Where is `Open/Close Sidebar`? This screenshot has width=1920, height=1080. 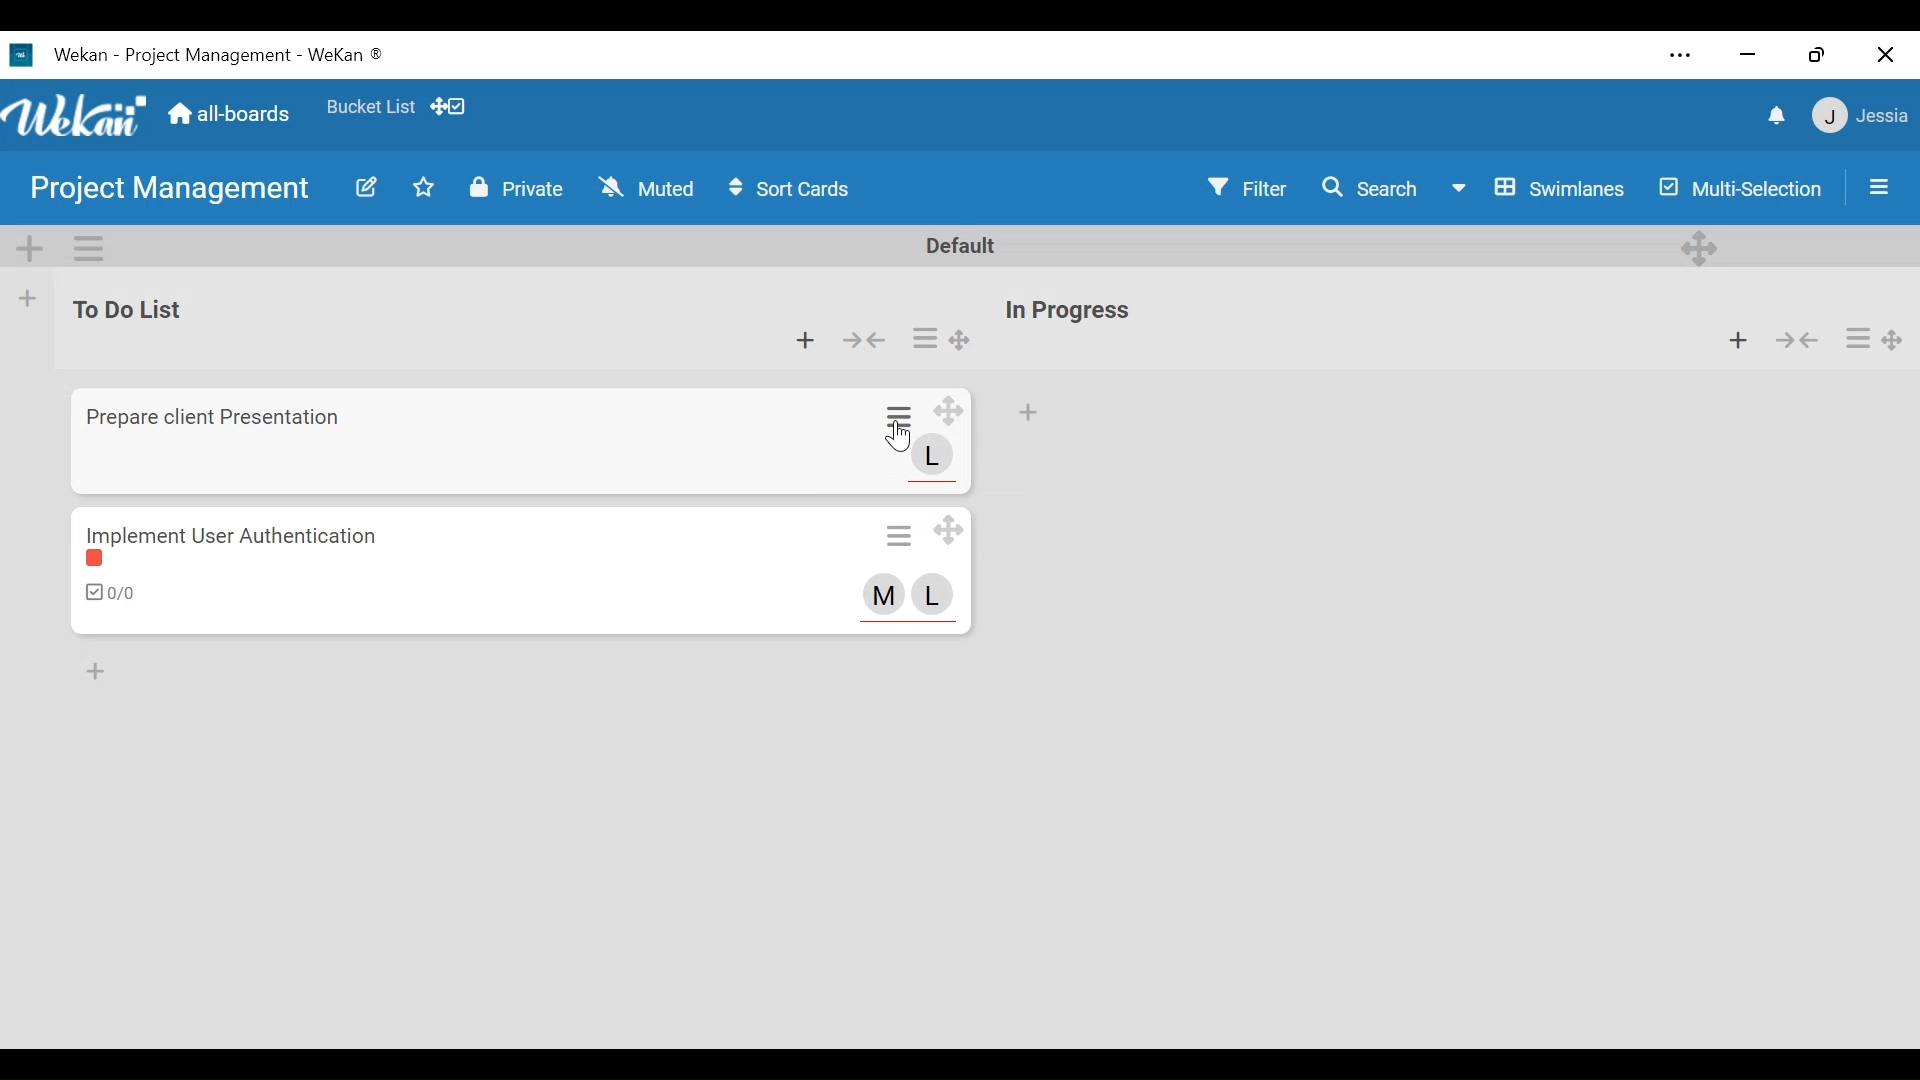 Open/Close Sidebar is located at coordinates (1879, 187).